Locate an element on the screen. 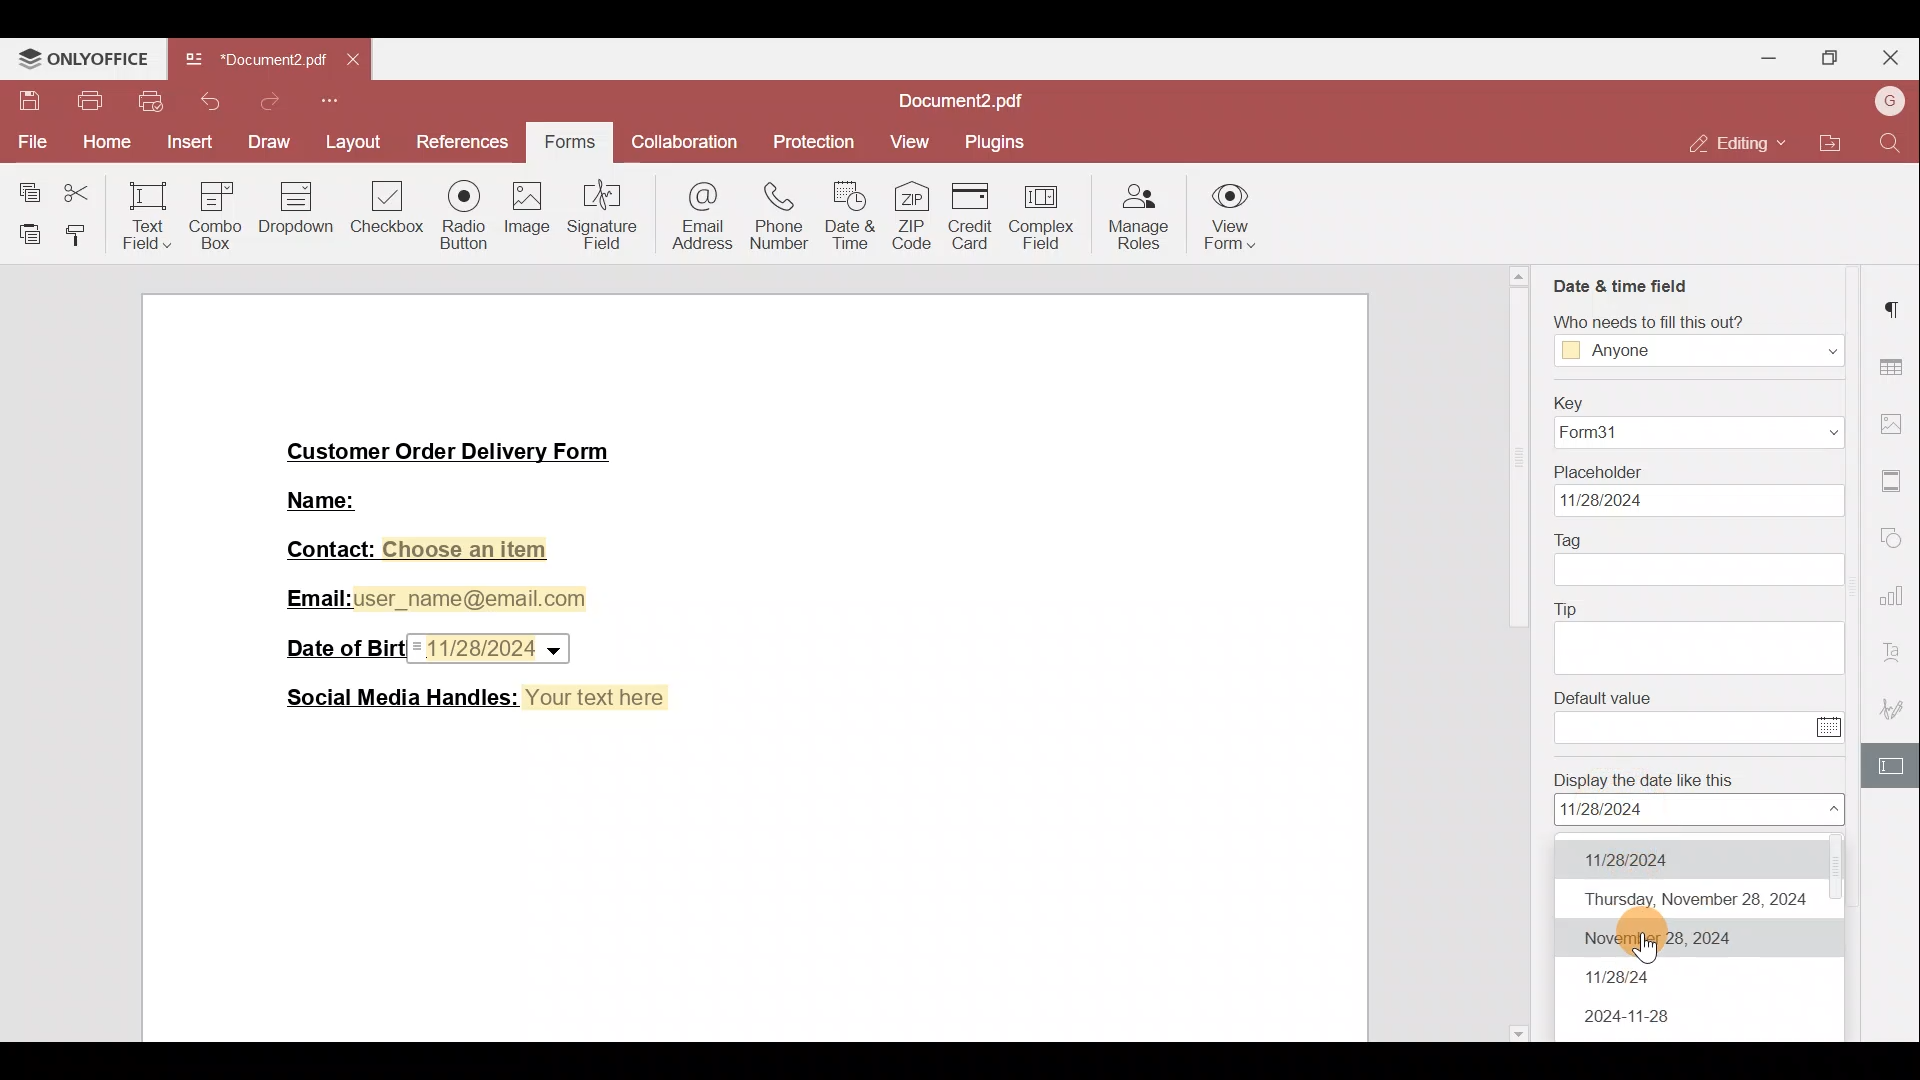 Image resolution: width=1920 pixels, height=1080 pixels. Complex field is located at coordinates (1043, 218).